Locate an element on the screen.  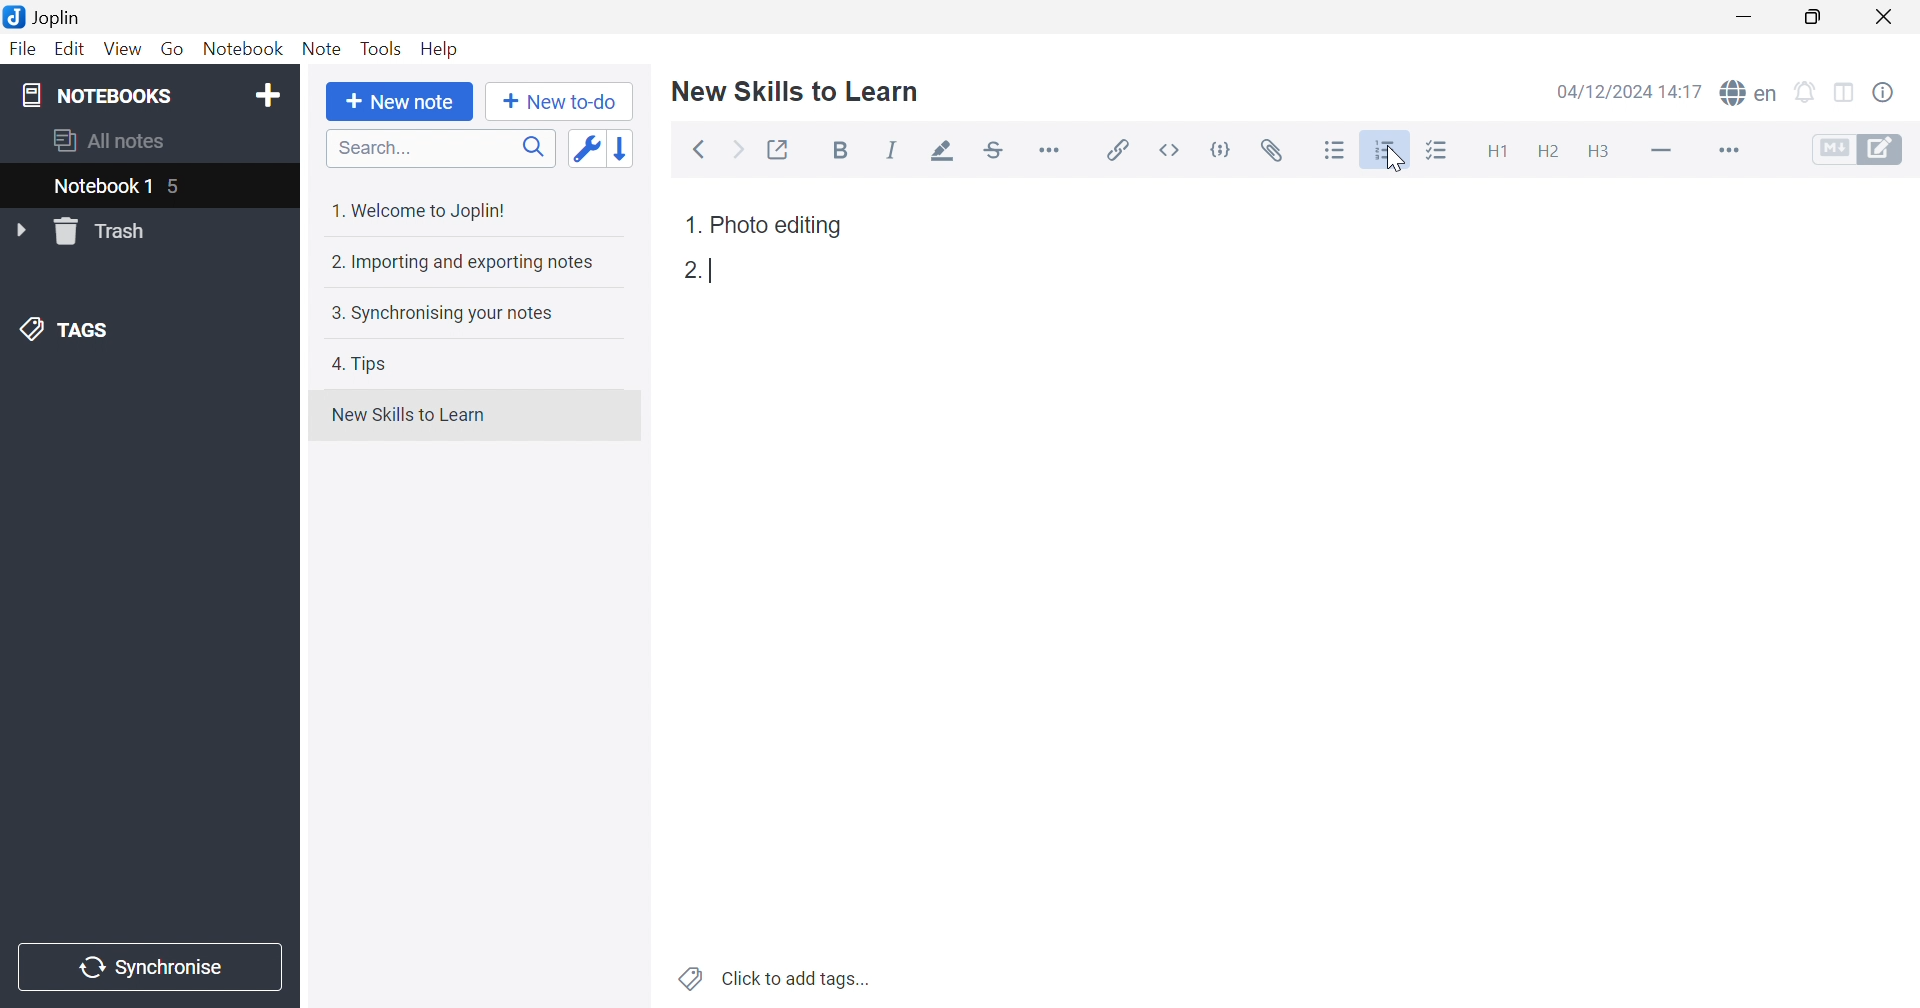
New note is located at coordinates (400, 102).